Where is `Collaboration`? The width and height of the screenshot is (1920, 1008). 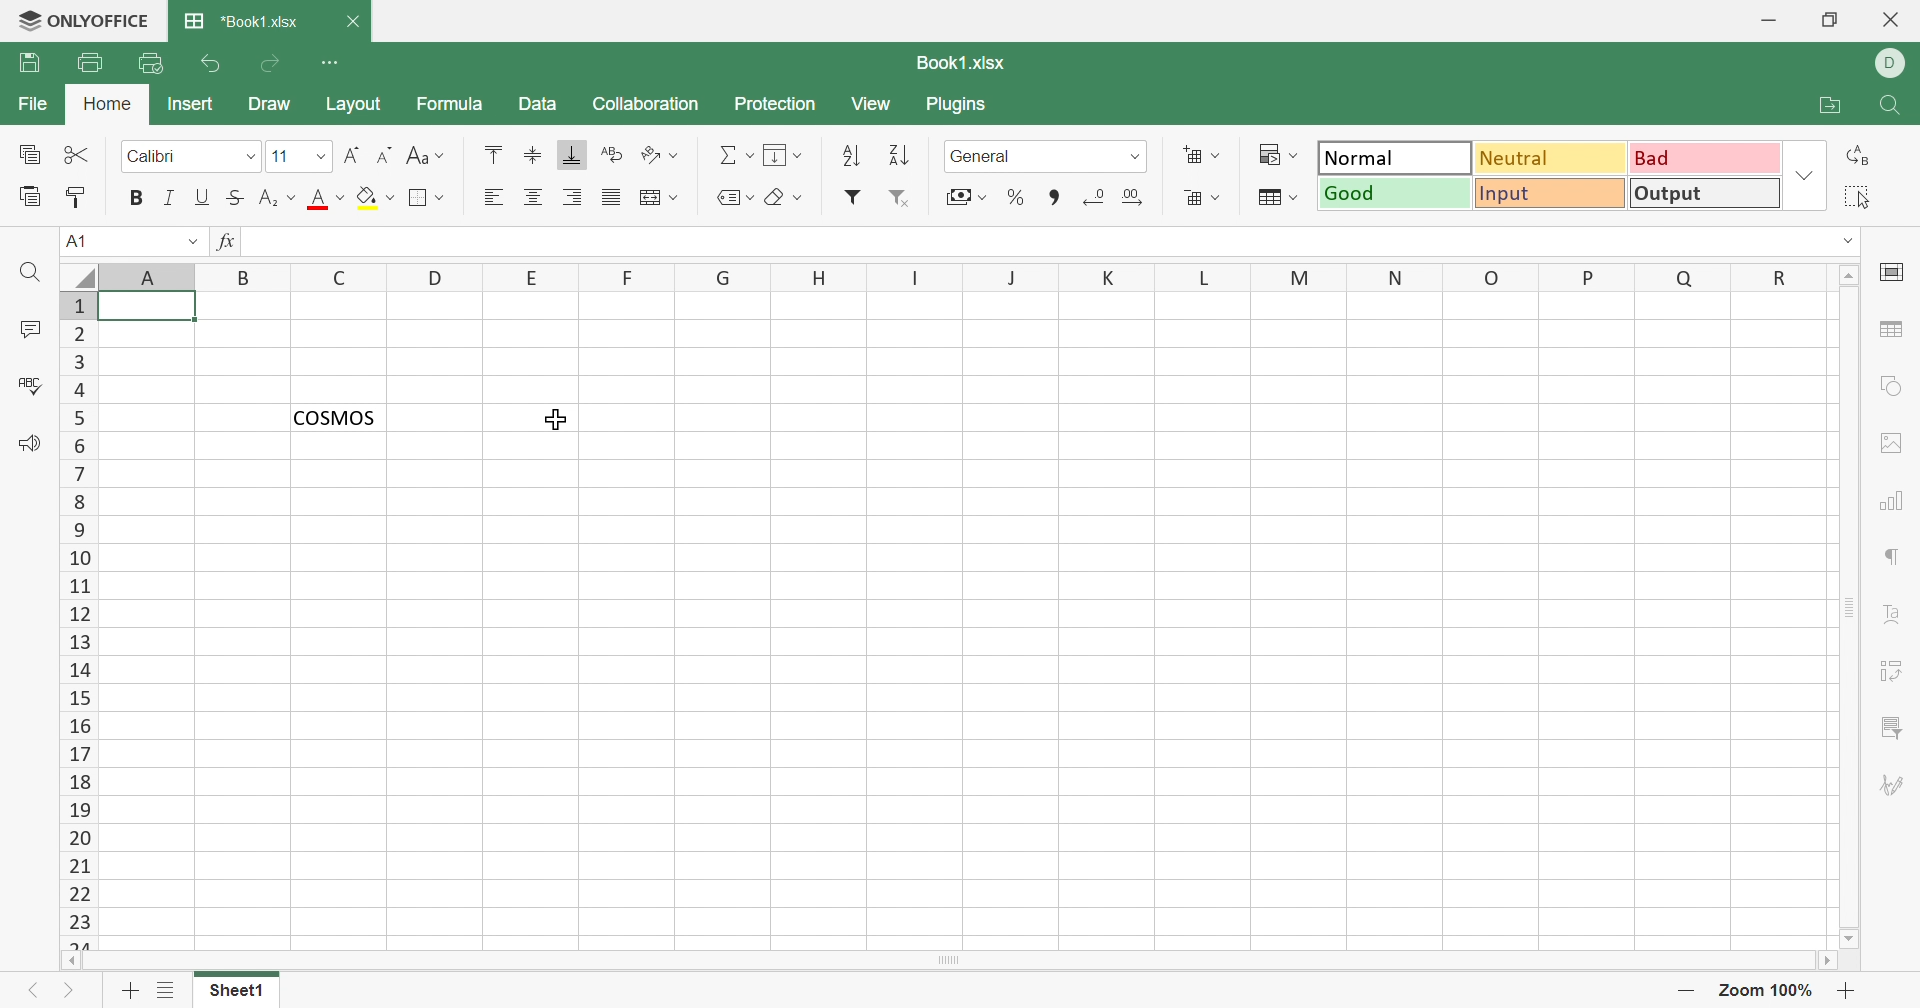 Collaboration is located at coordinates (647, 104).